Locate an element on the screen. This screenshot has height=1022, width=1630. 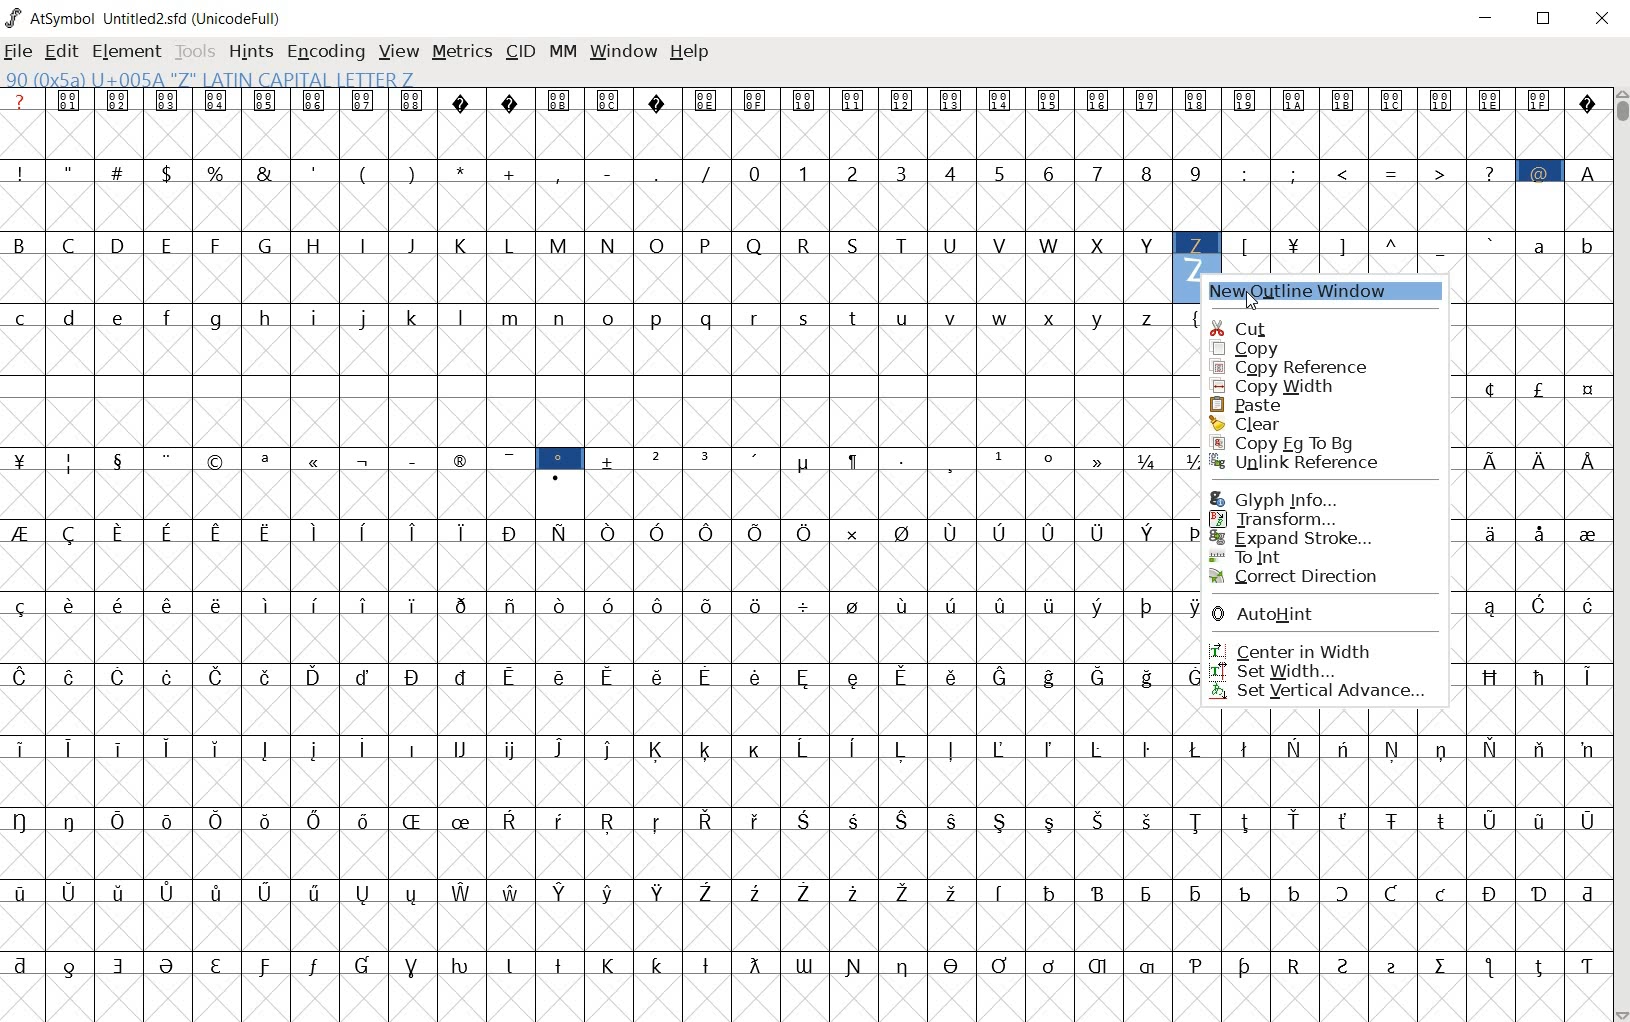
glyphs is located at coordinates (578, 544).